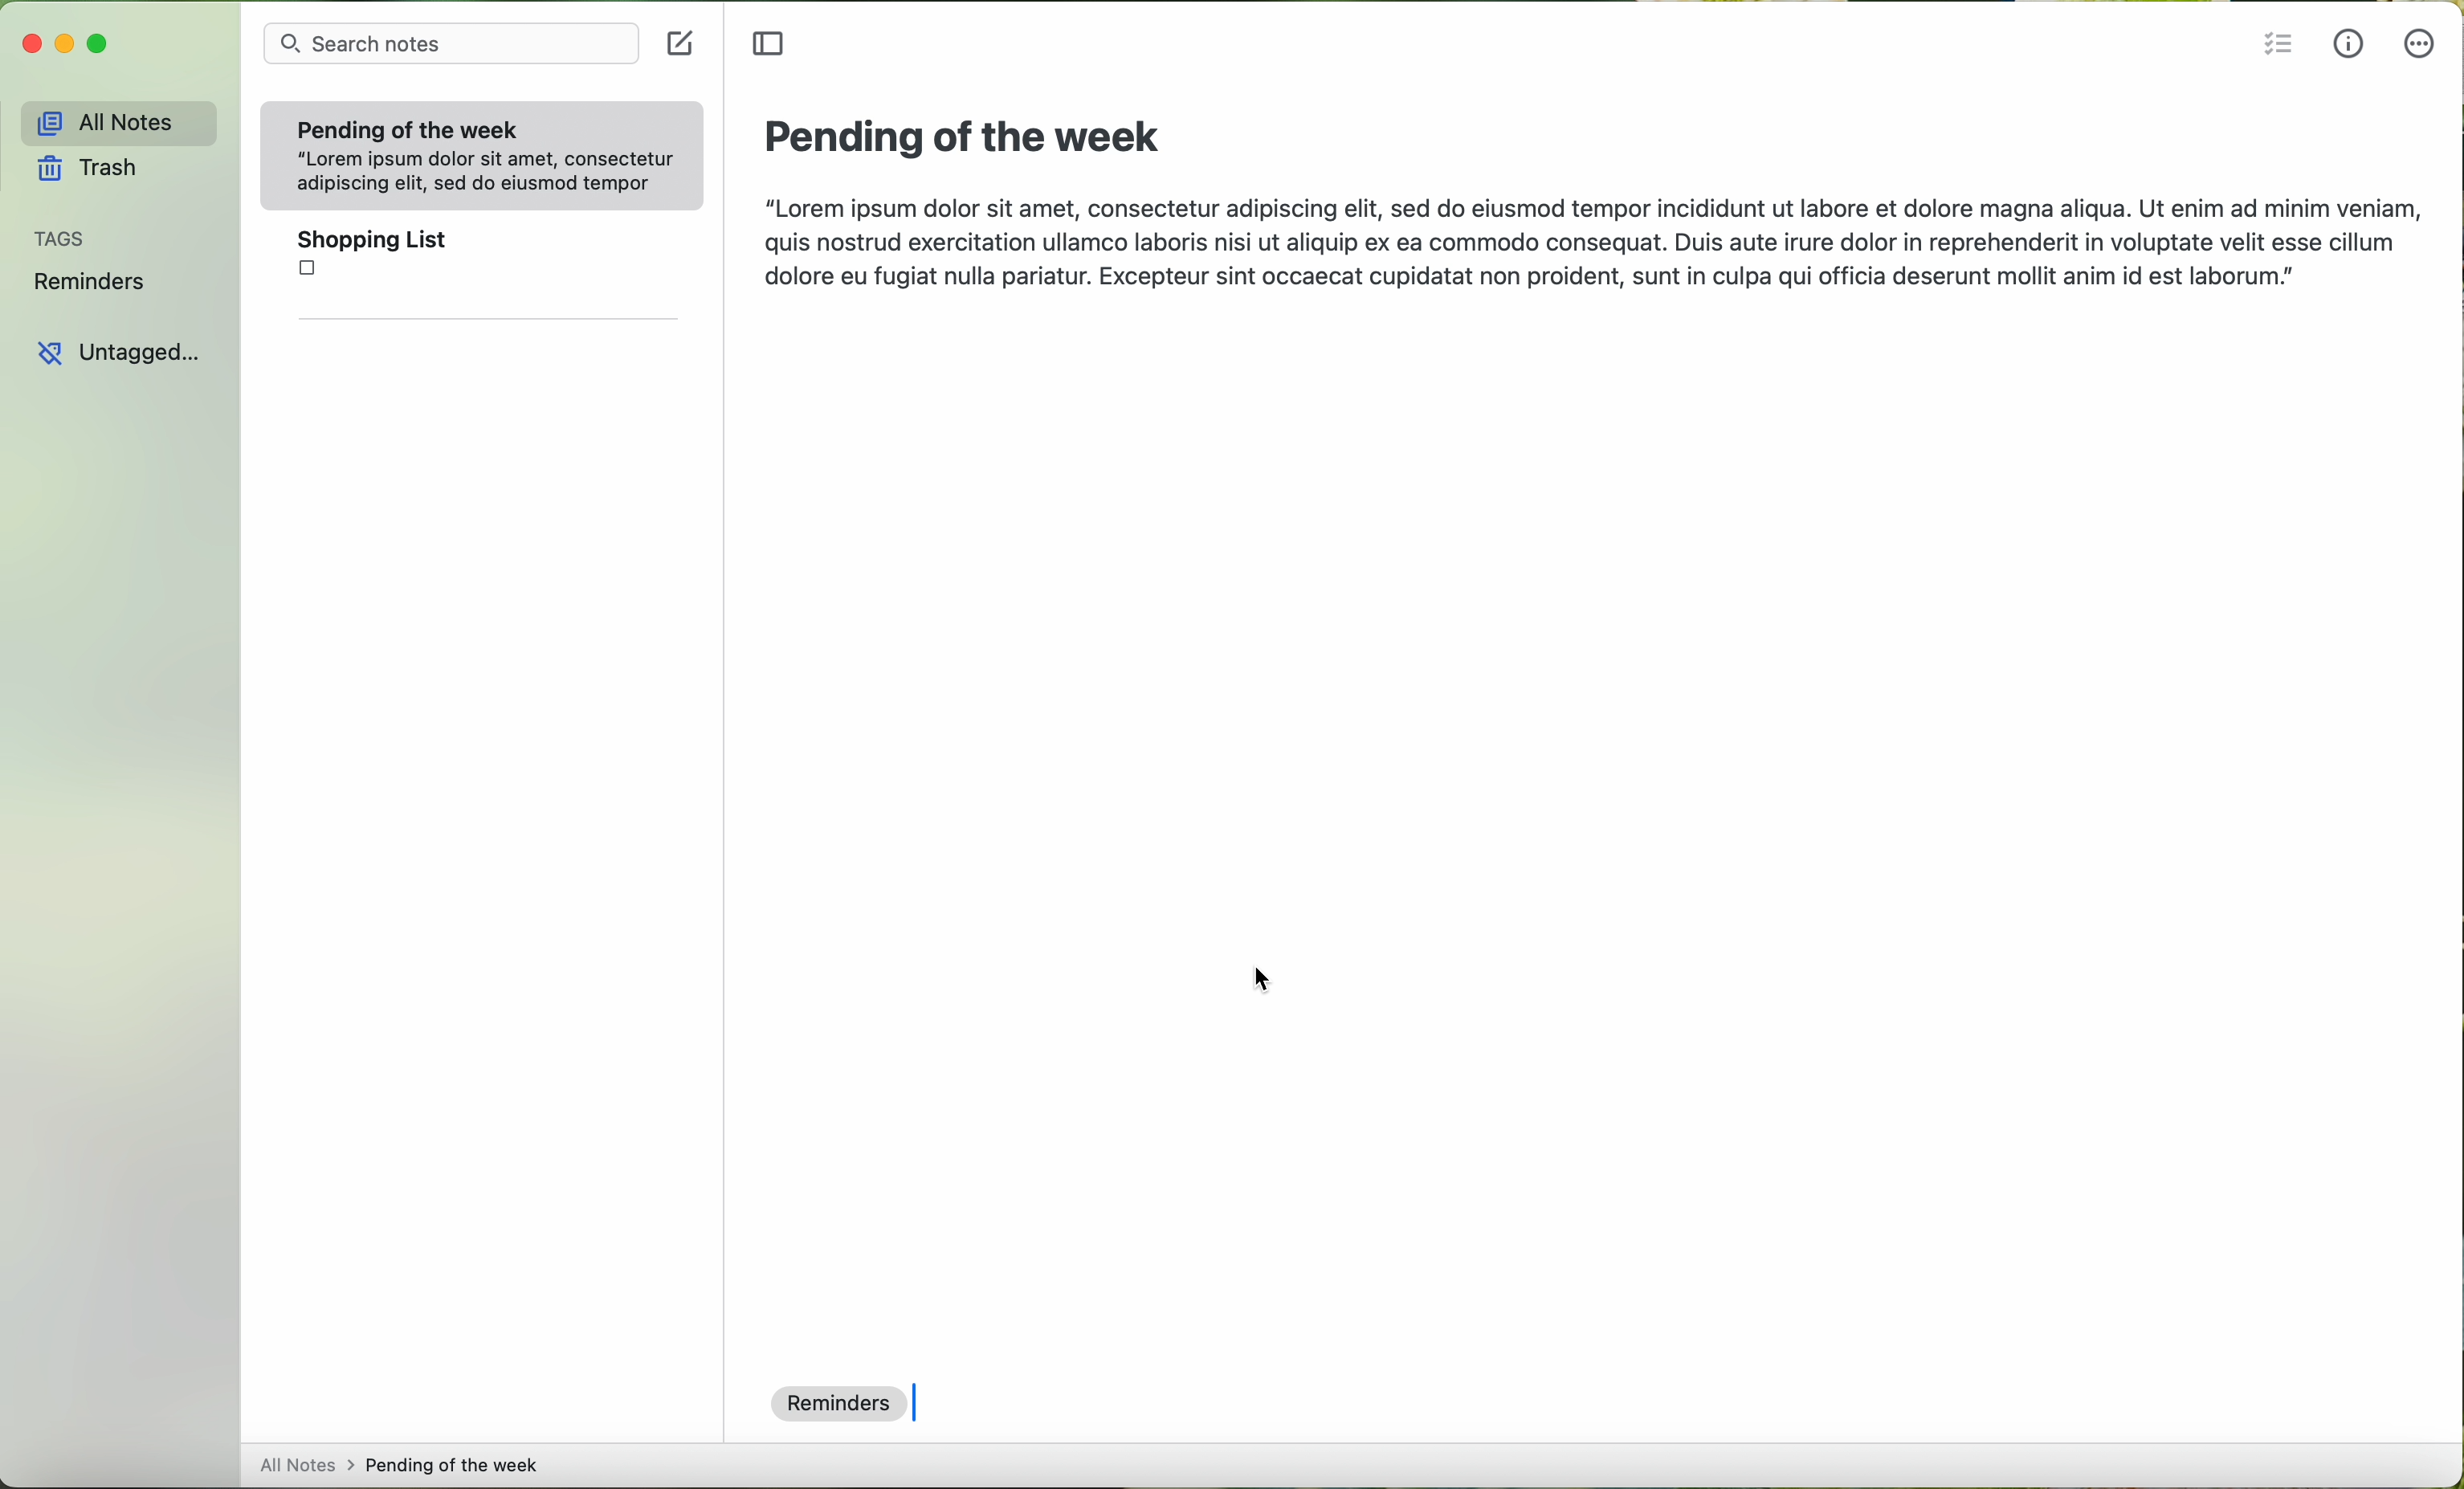 This screenshot has height=1489, width=2464. I want to click on reminders tag, so click(836, 1404).